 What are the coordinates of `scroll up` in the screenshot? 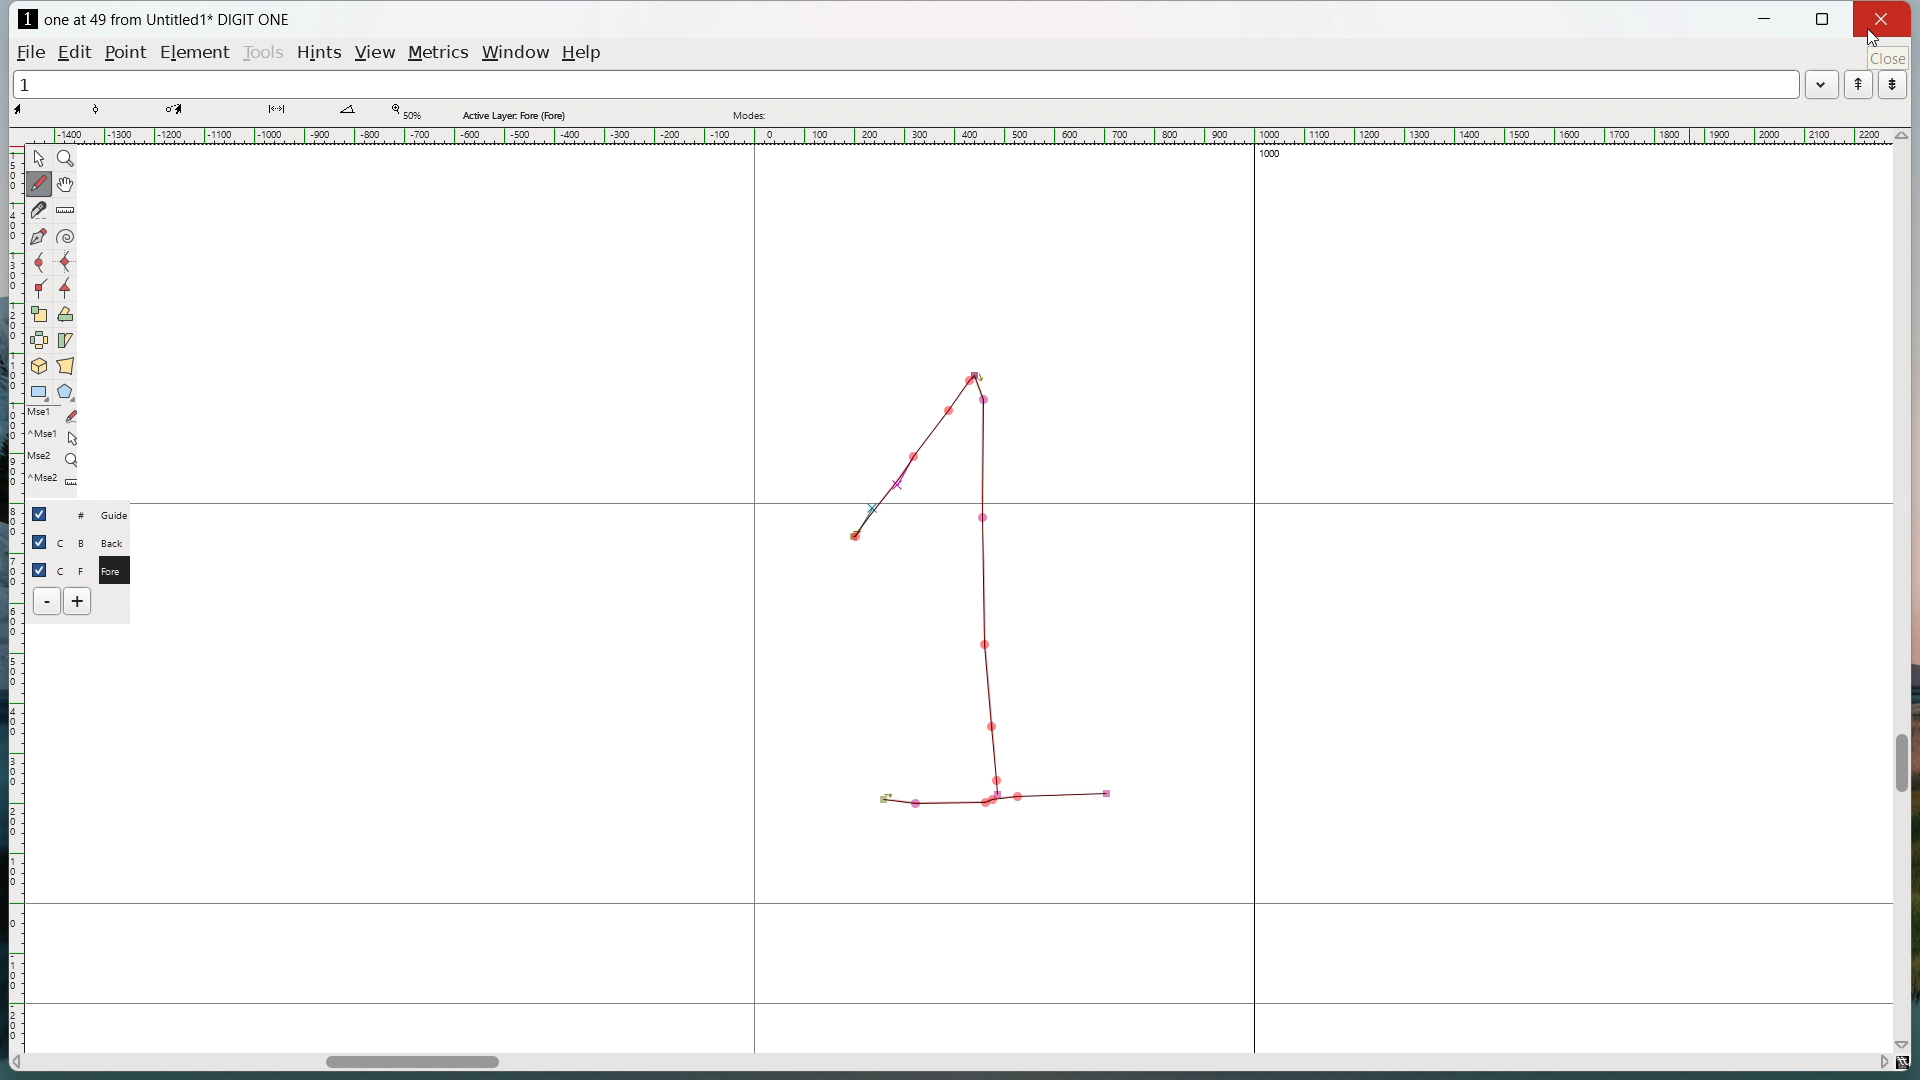 It's located at (1900, 136).